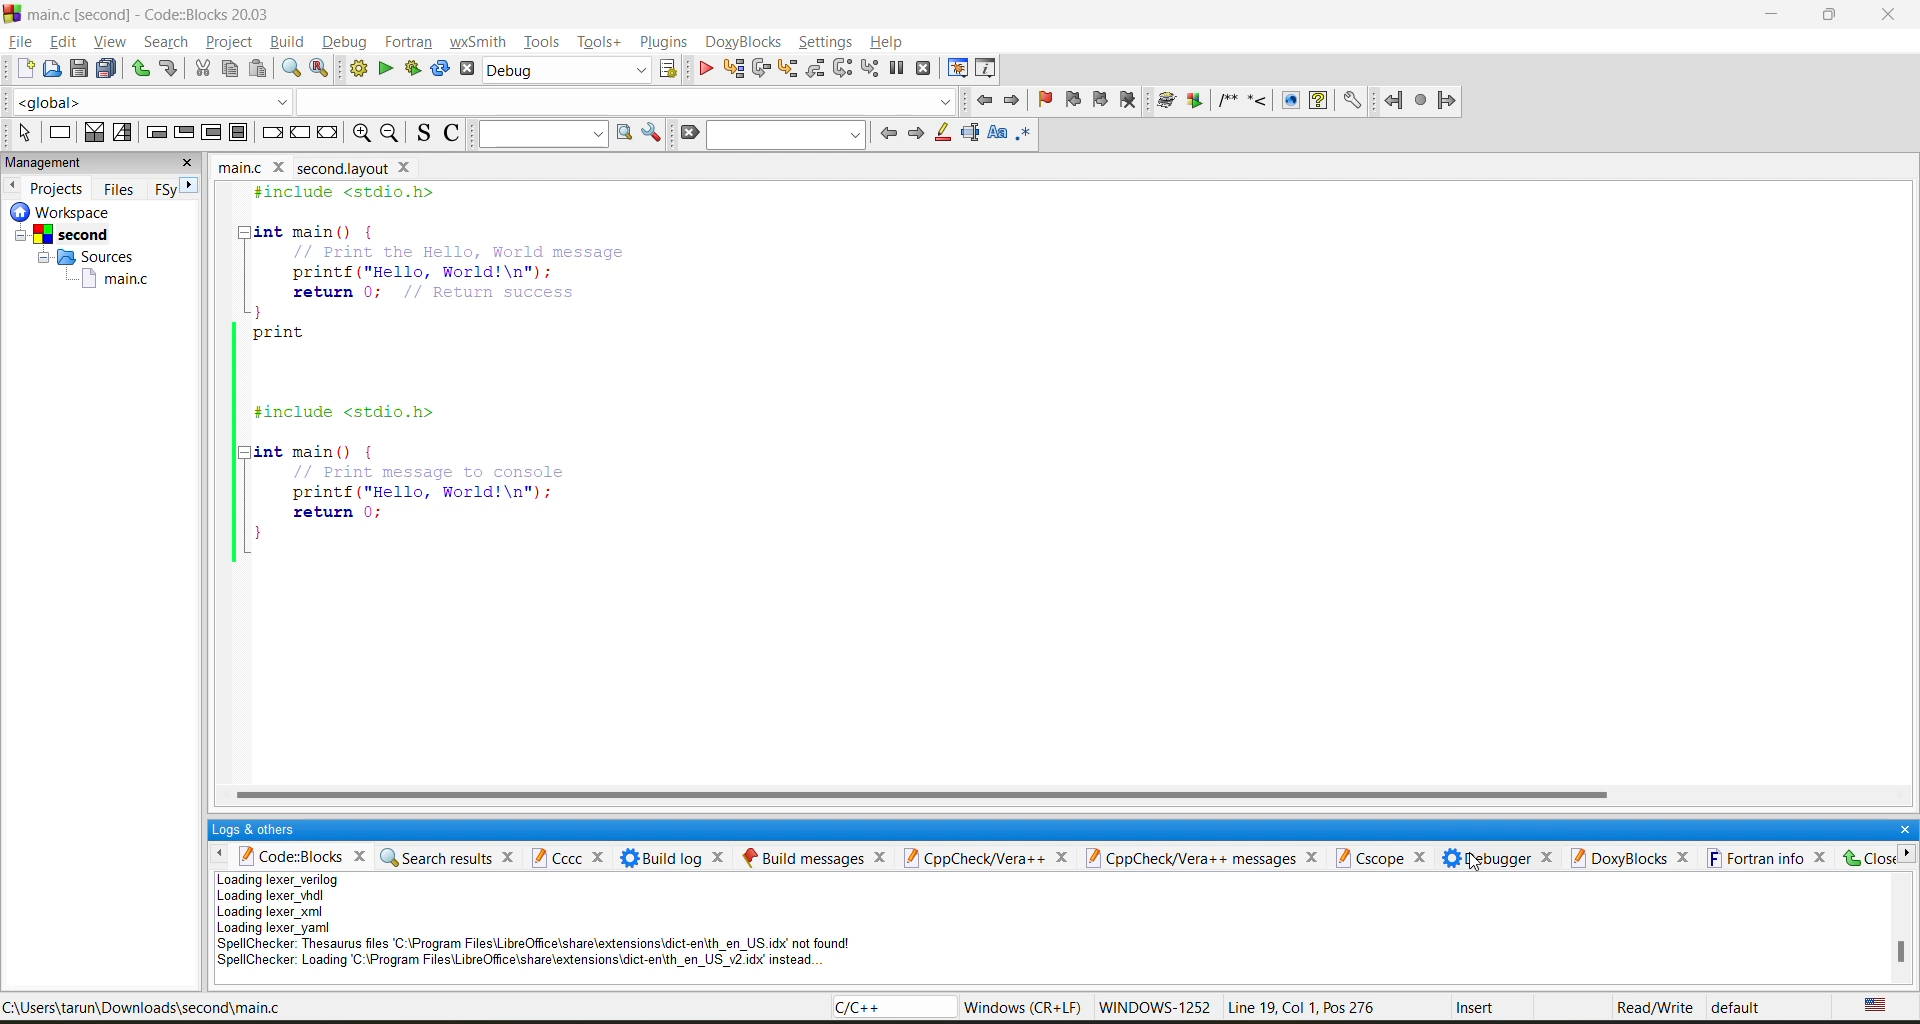  Describe the element at coordinates (918, 136) in the screenshot. I see `next` at that location.